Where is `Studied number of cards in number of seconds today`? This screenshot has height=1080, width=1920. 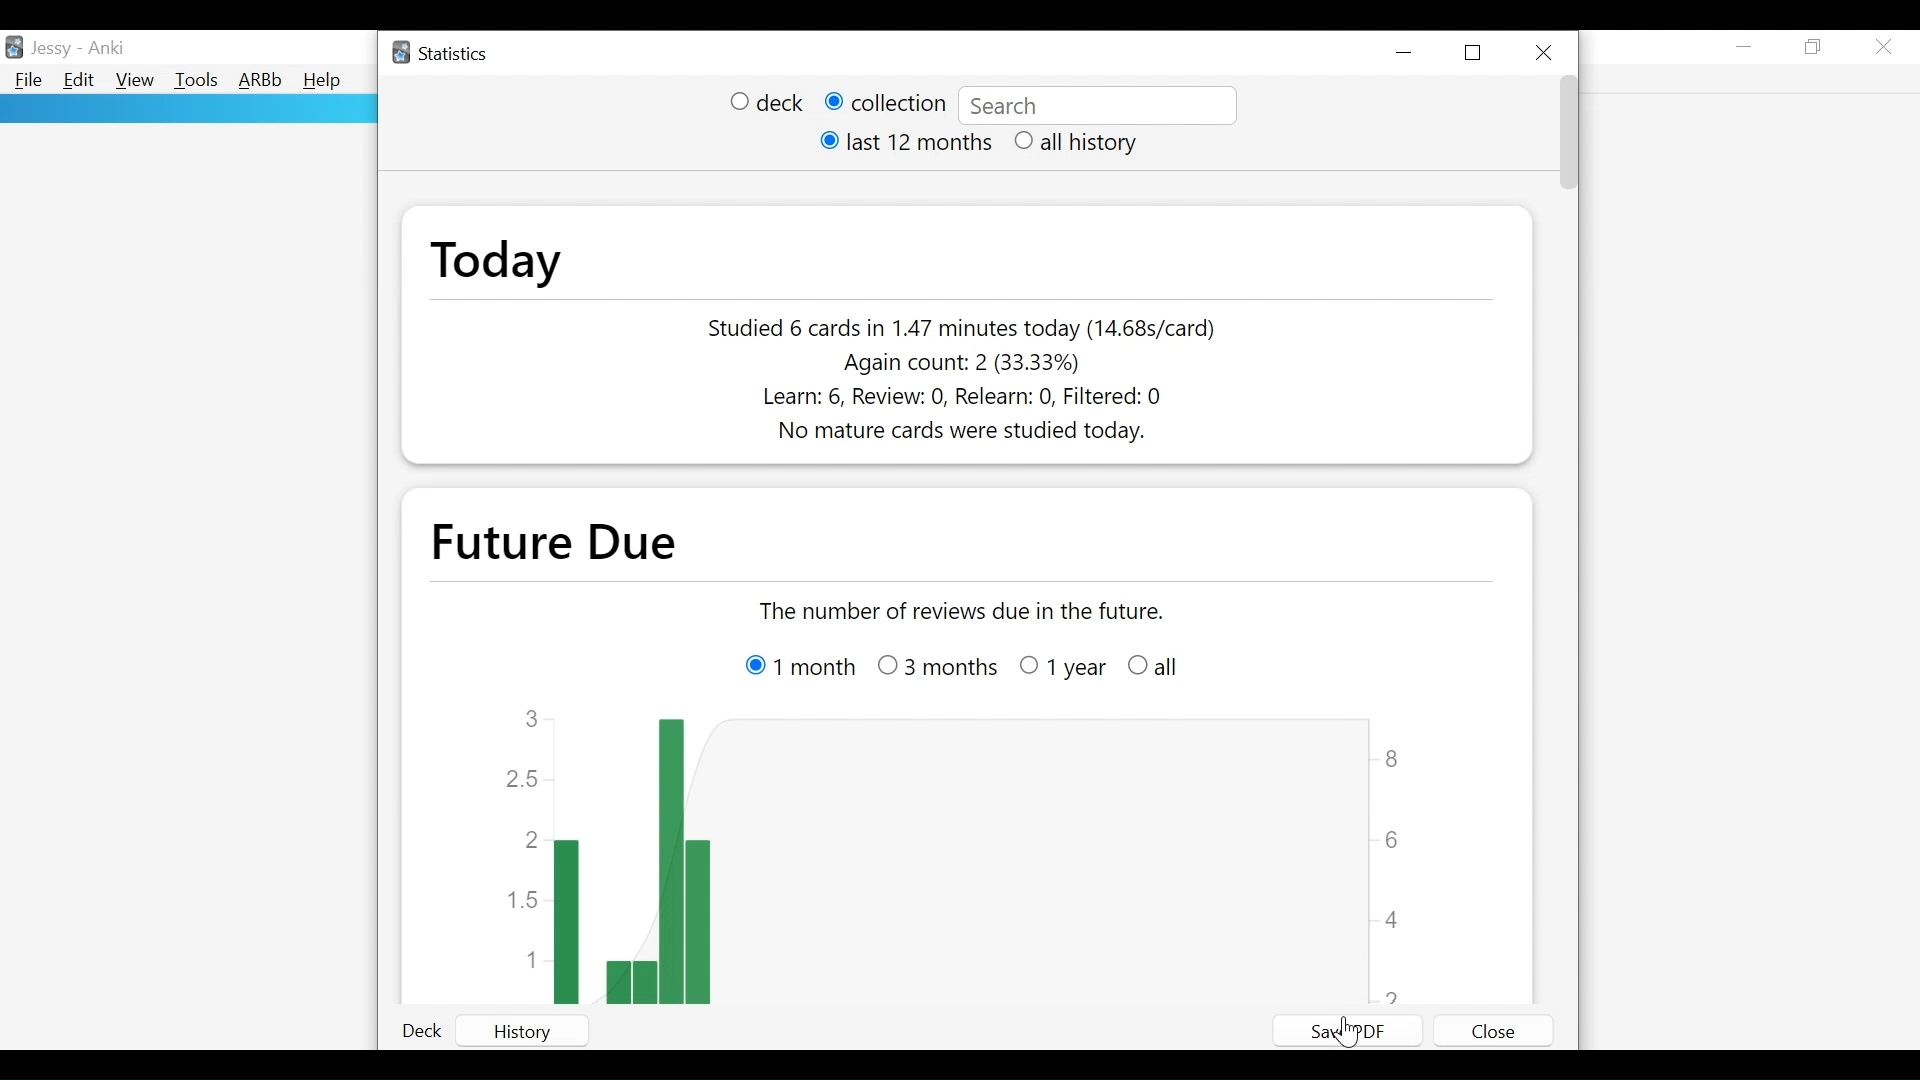
Studied number of cards in number of seconds today is located at coordinates (963, 328).